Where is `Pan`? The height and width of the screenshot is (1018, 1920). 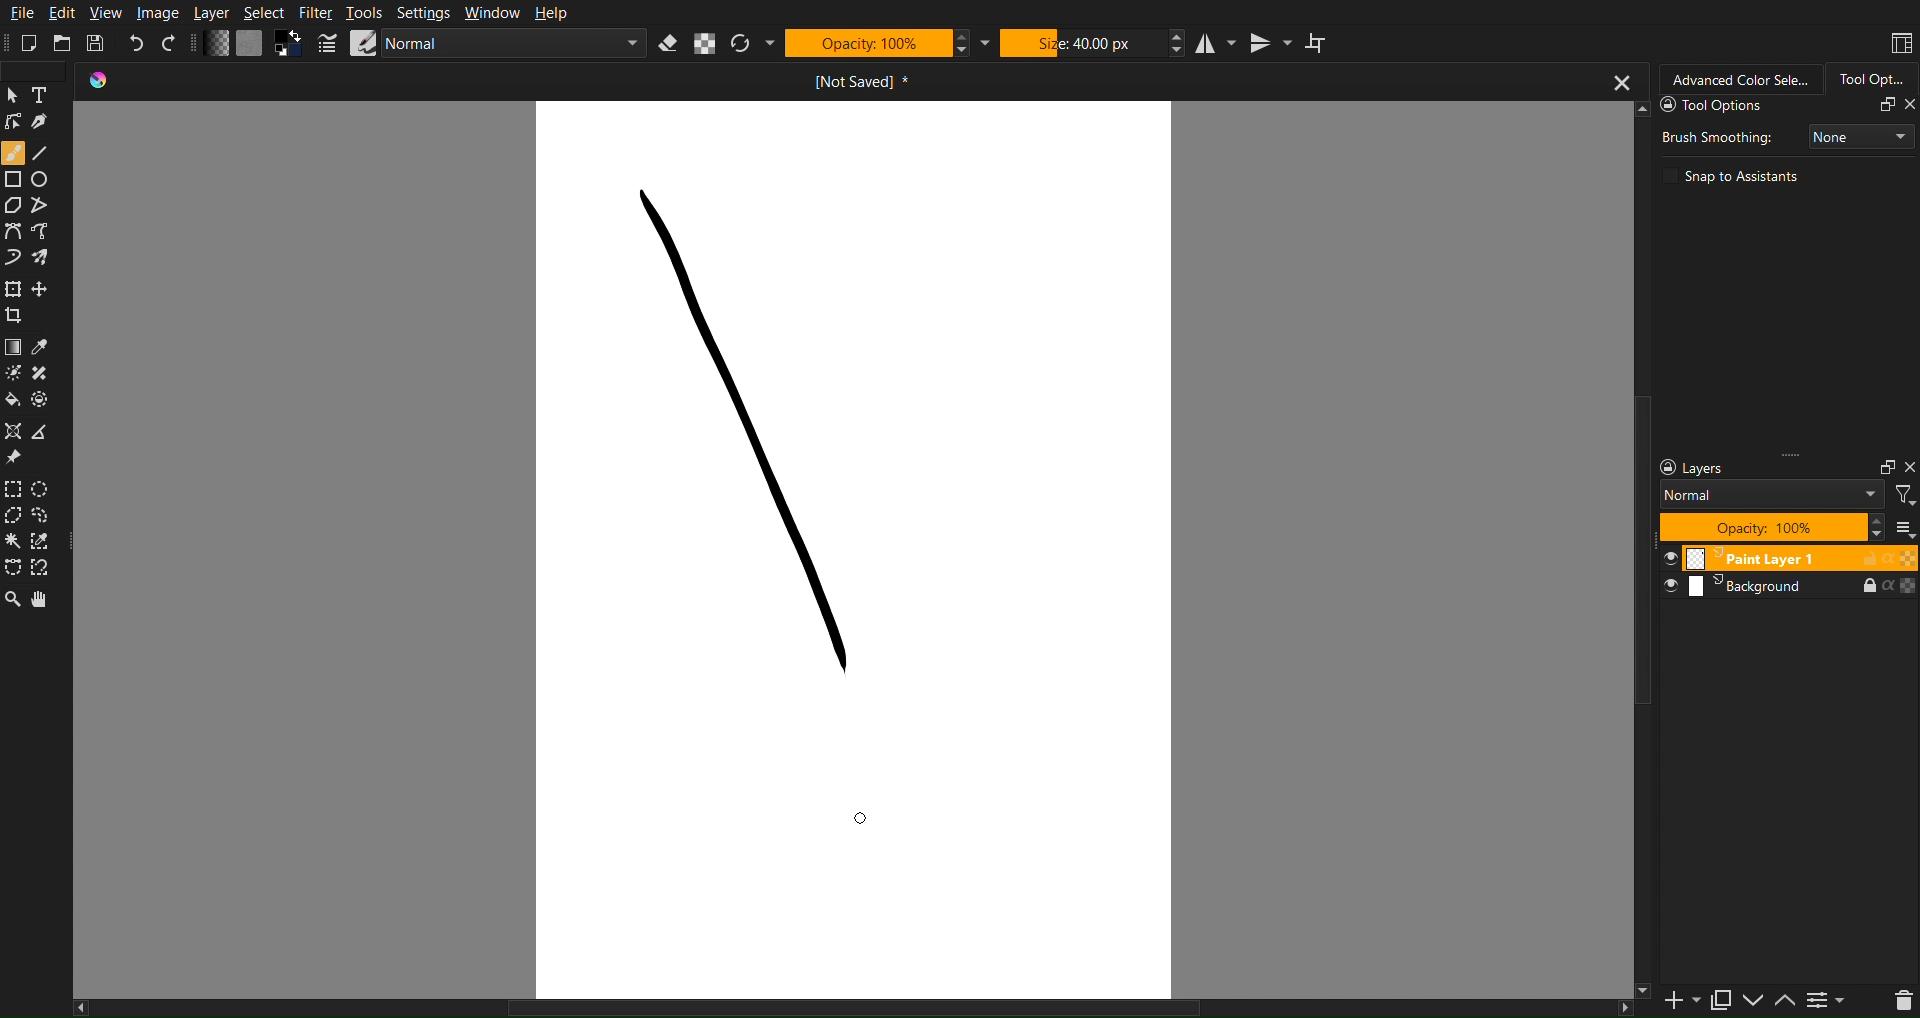 Pan is located at coordinates (50, 601).